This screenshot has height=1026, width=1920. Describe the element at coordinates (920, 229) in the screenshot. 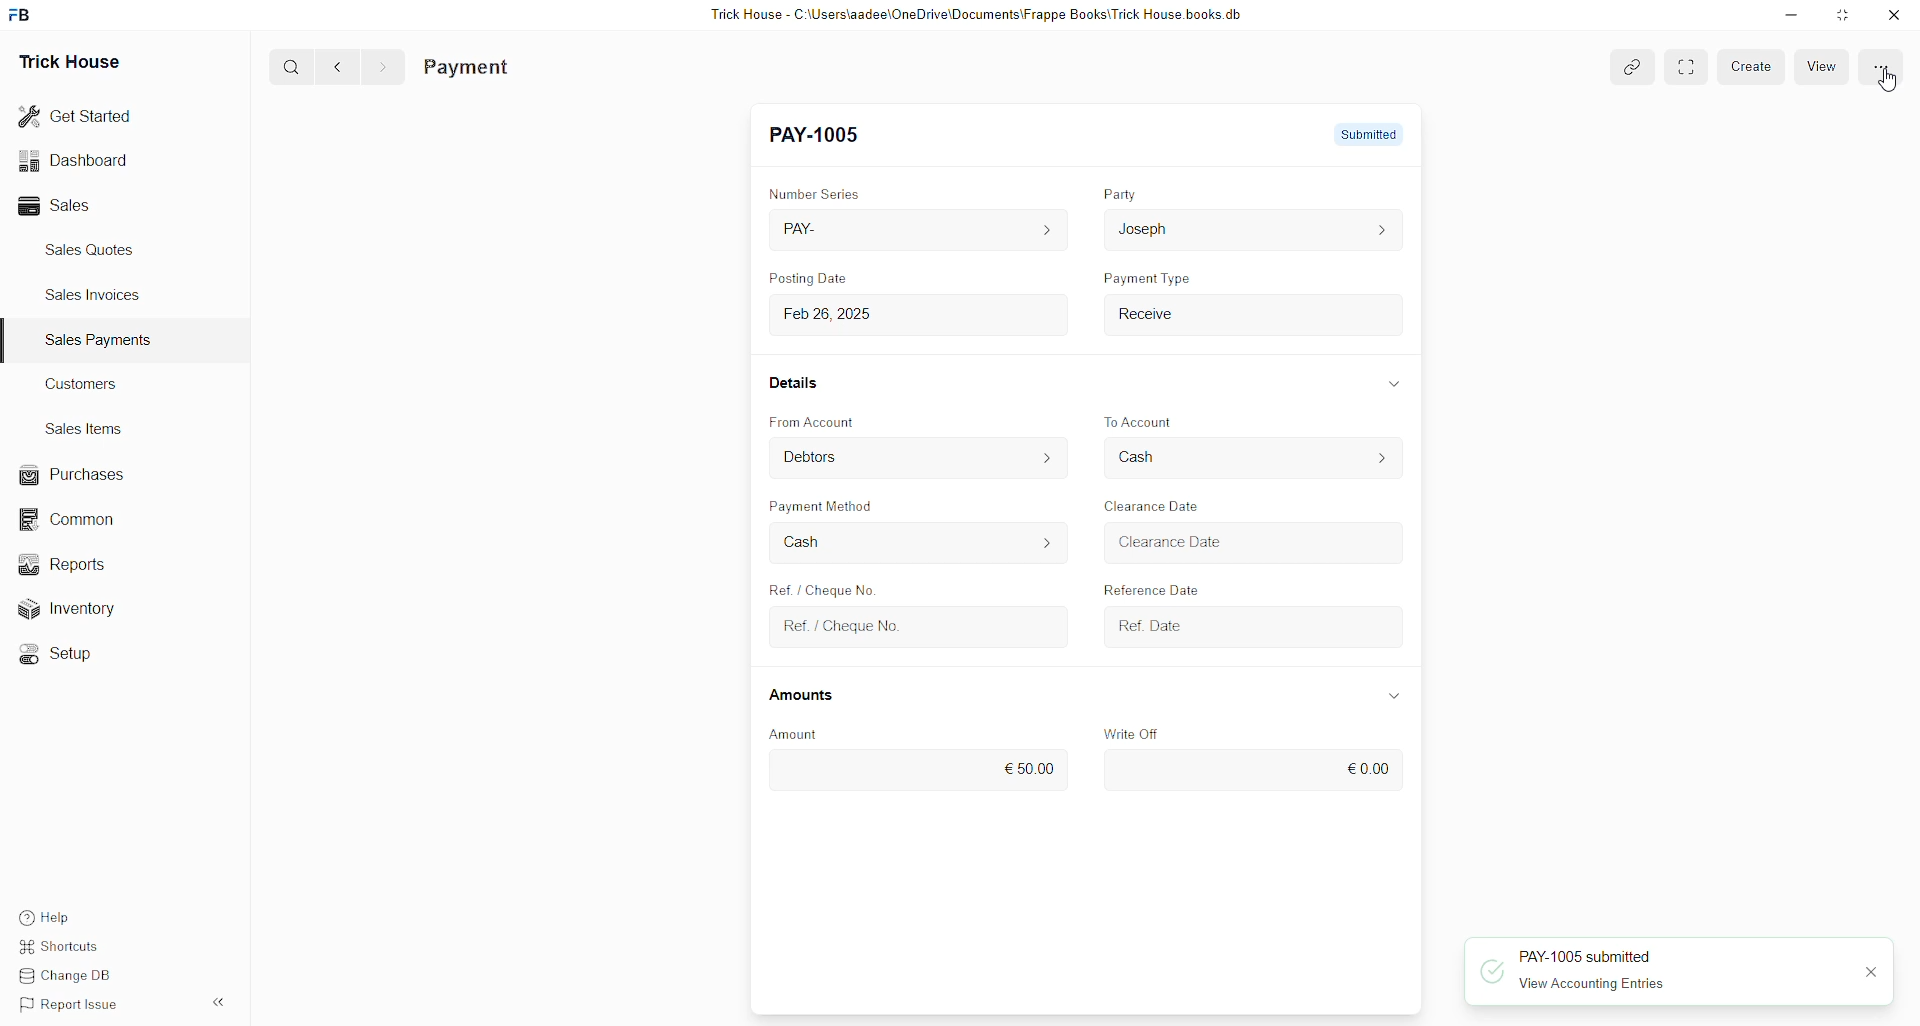

I see `PAY` at that location.